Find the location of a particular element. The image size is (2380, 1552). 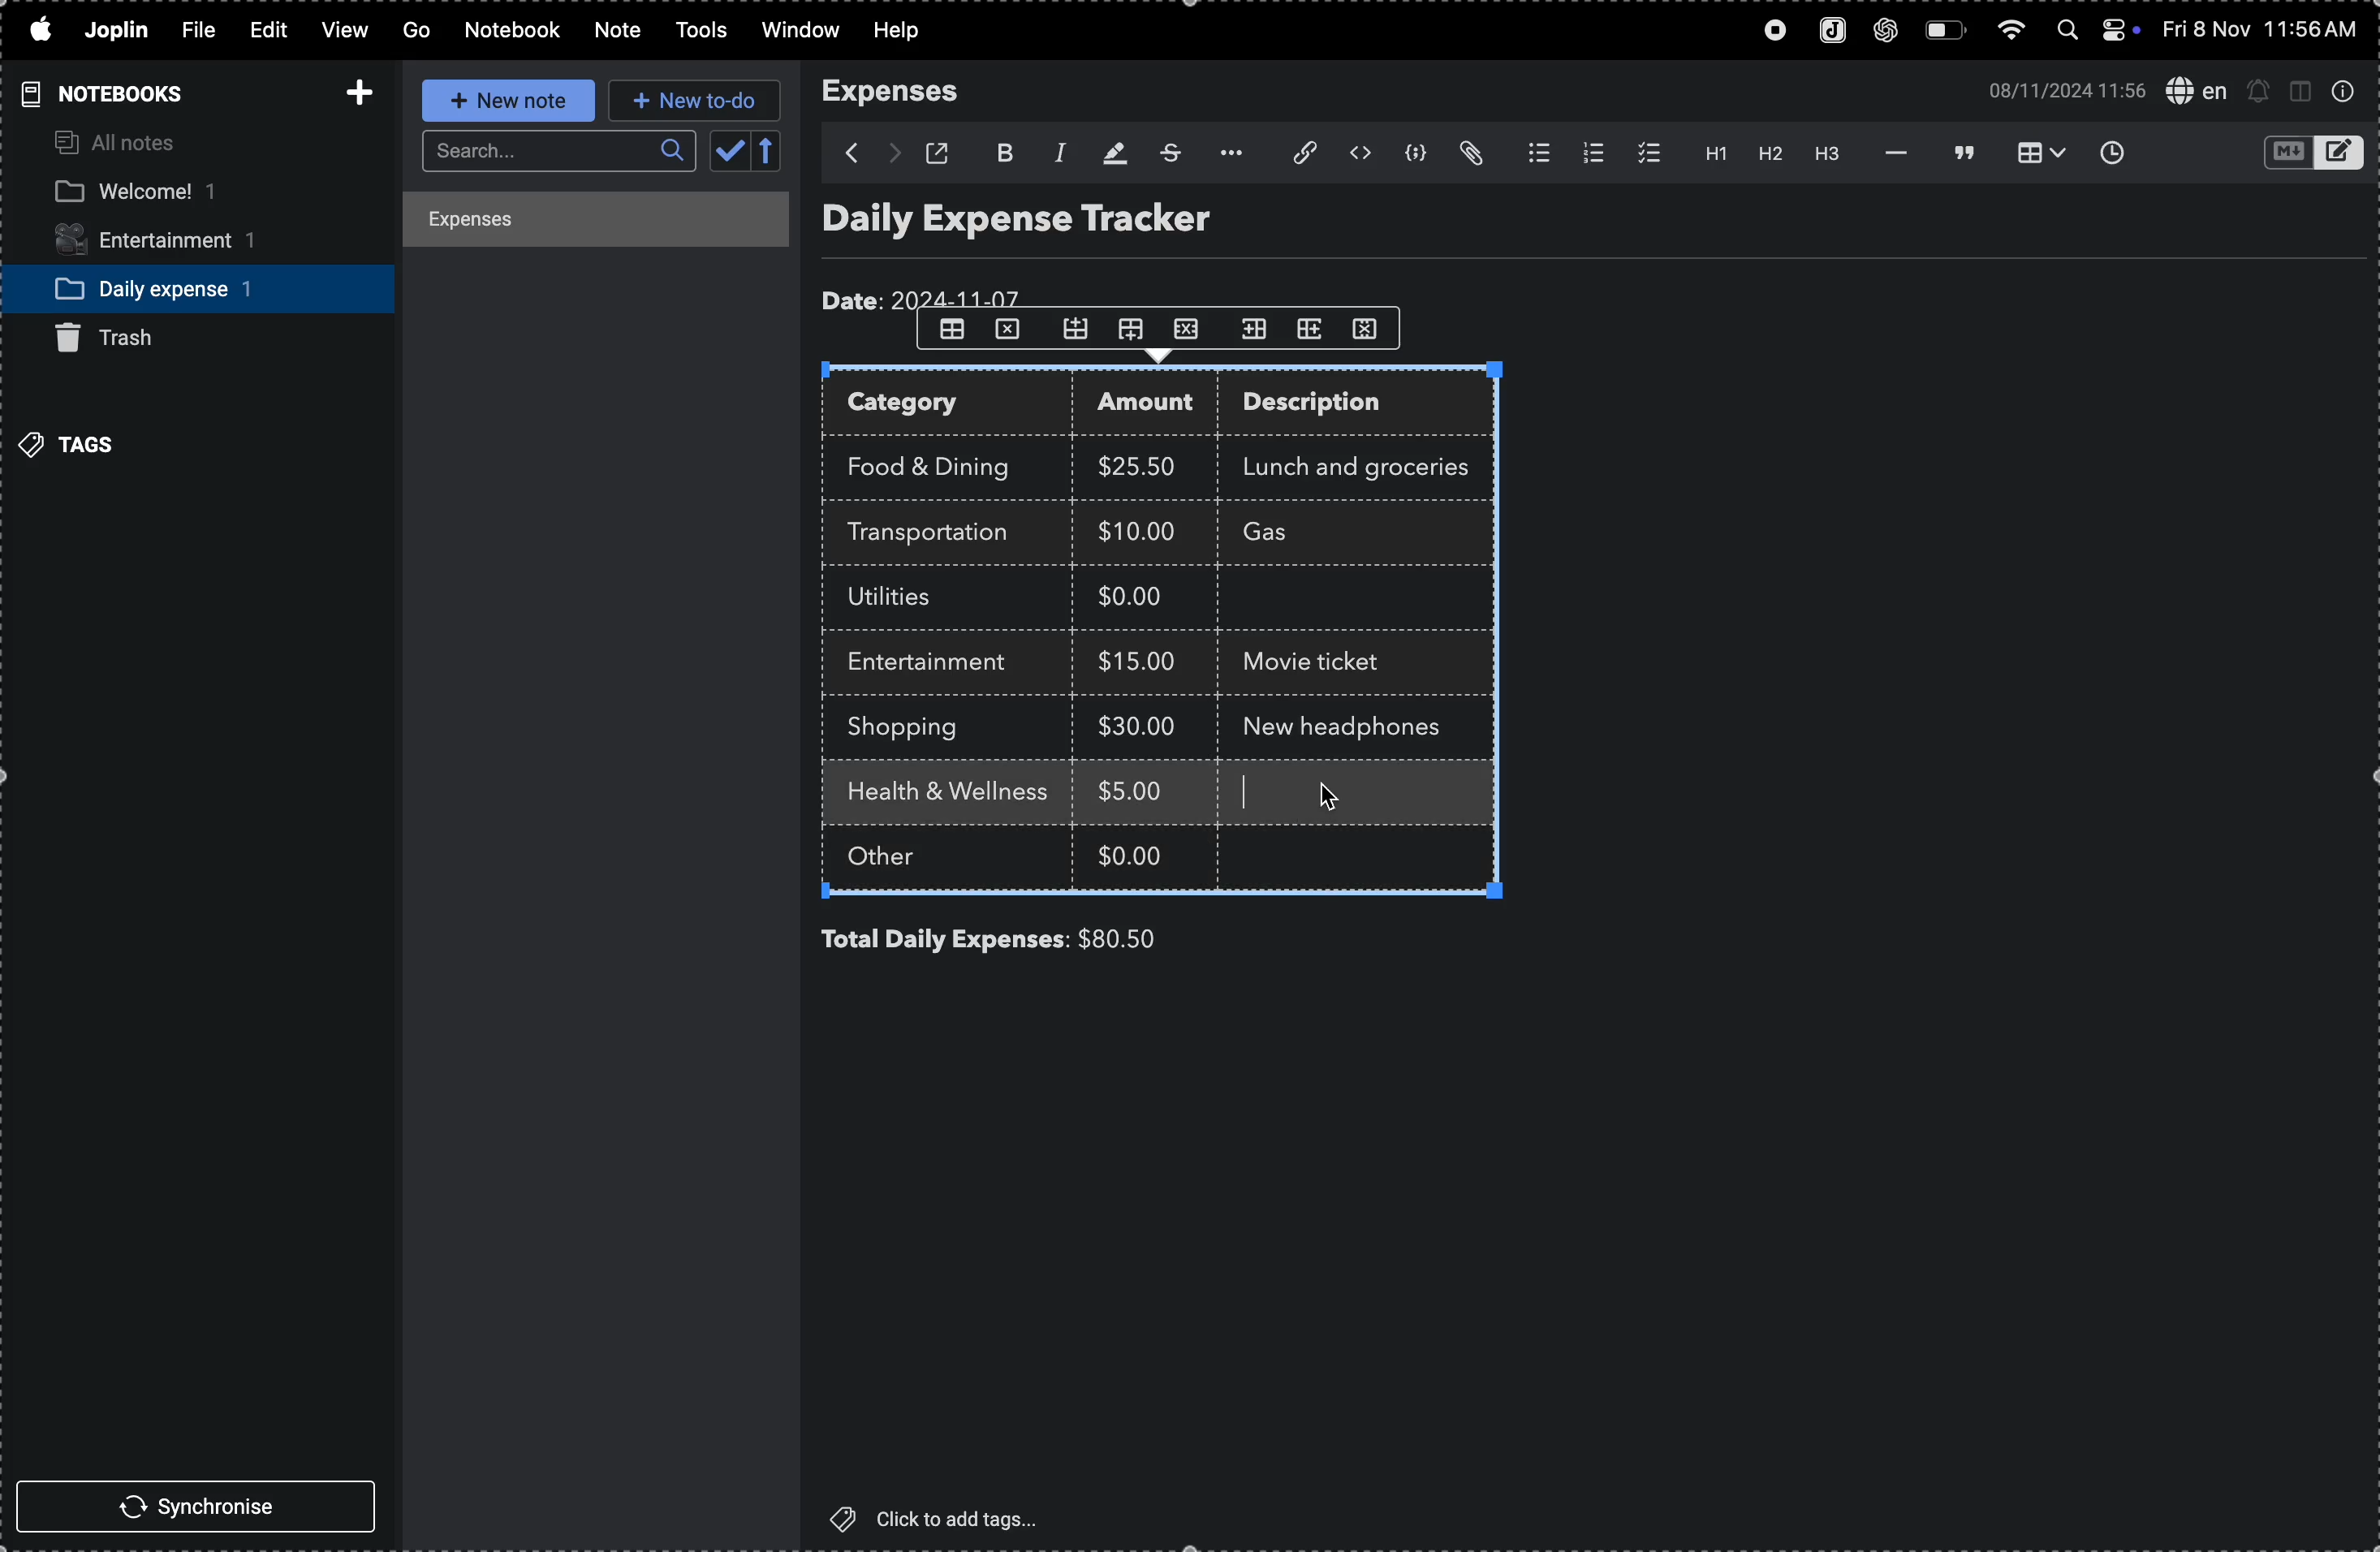

shift coloumn to right is located at coordinates (1254, 328).